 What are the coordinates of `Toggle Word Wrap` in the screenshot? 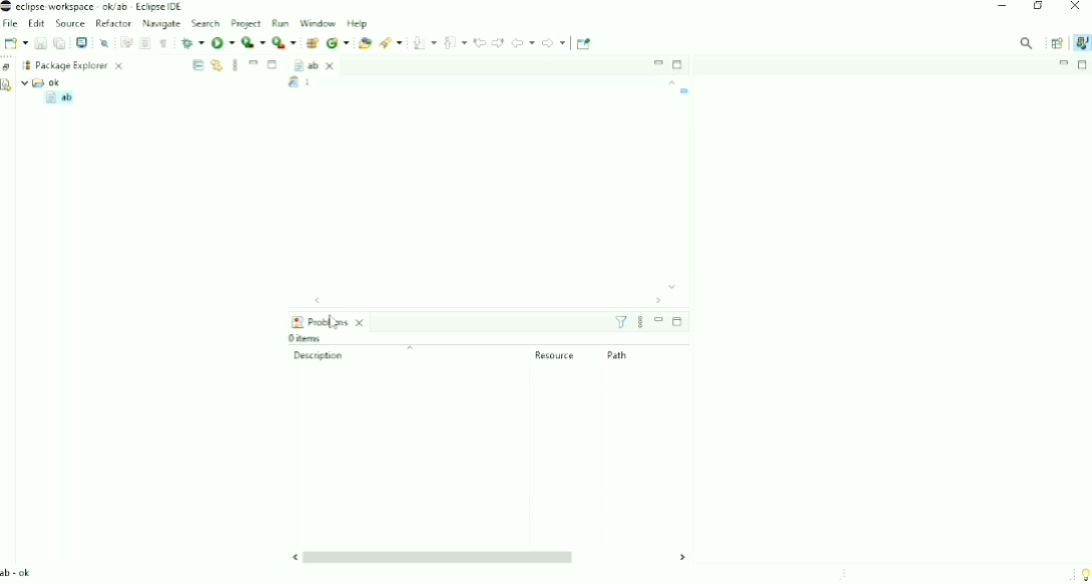 It's located at (125, 42).